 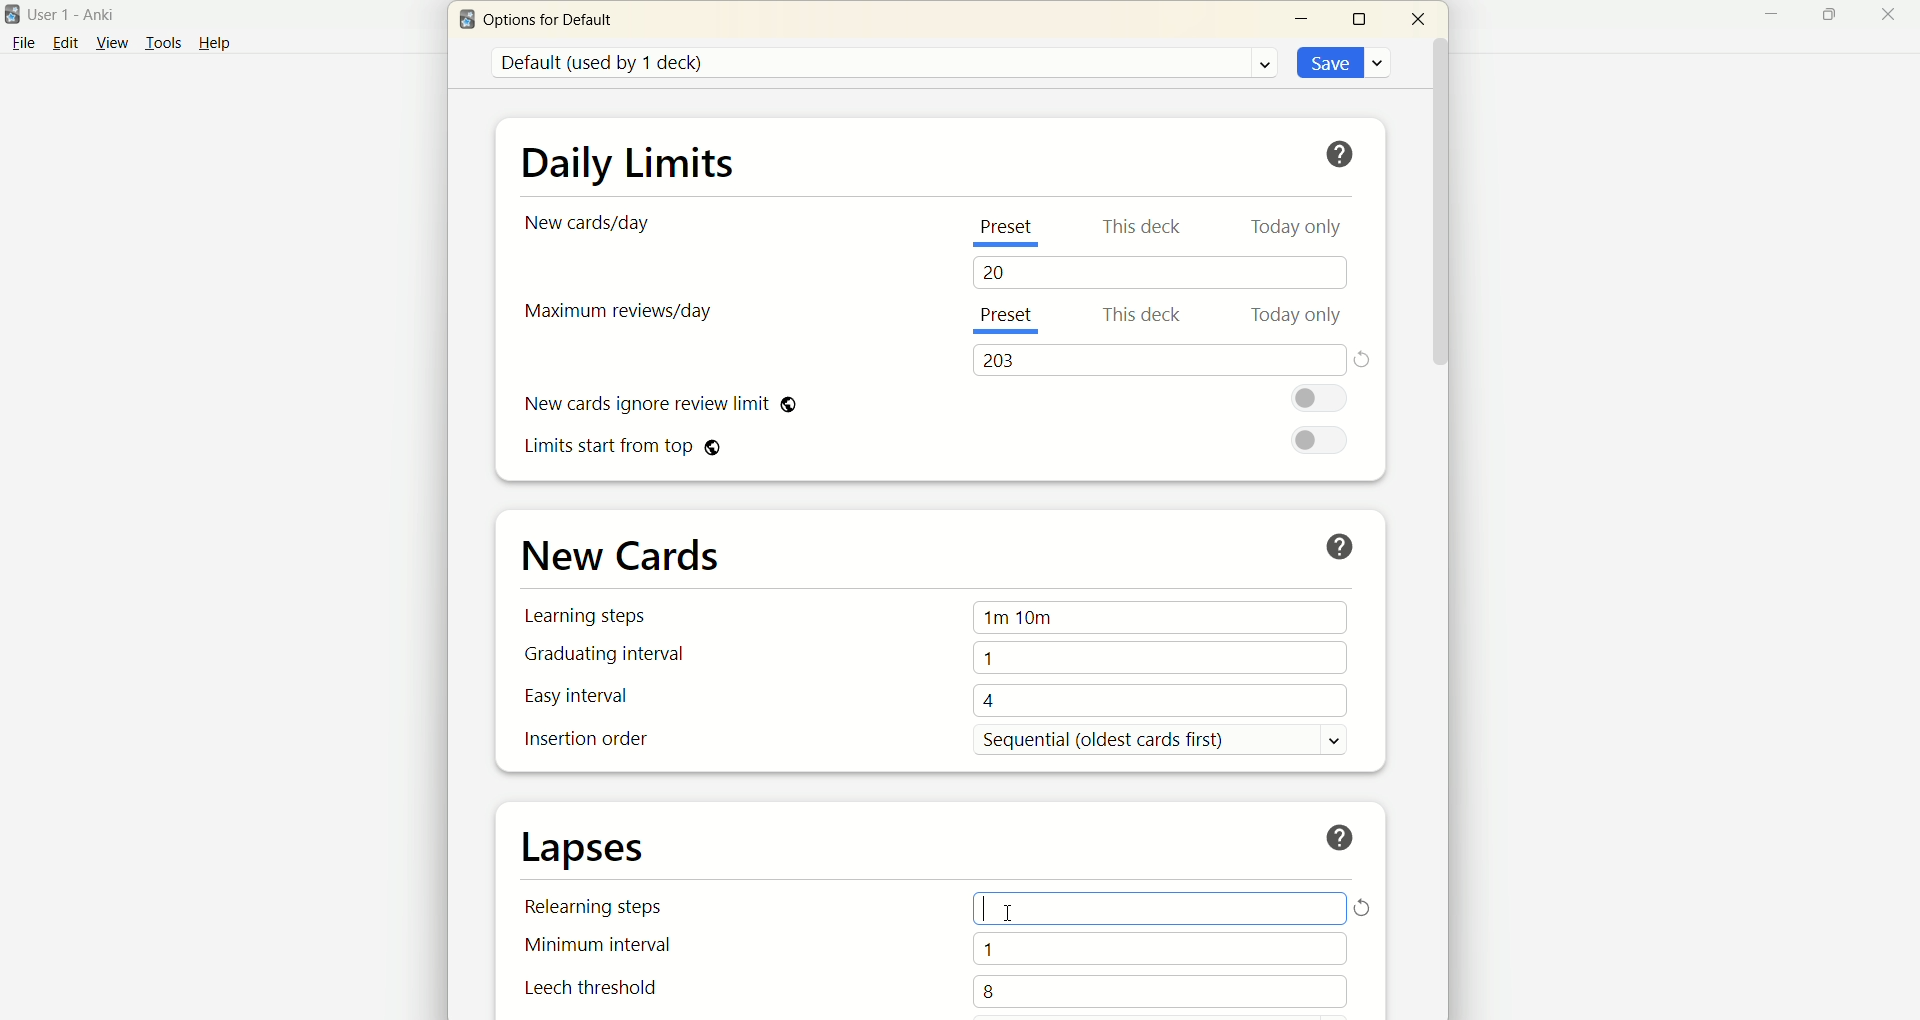 I want to click on logo, so click(x=465, y=20).